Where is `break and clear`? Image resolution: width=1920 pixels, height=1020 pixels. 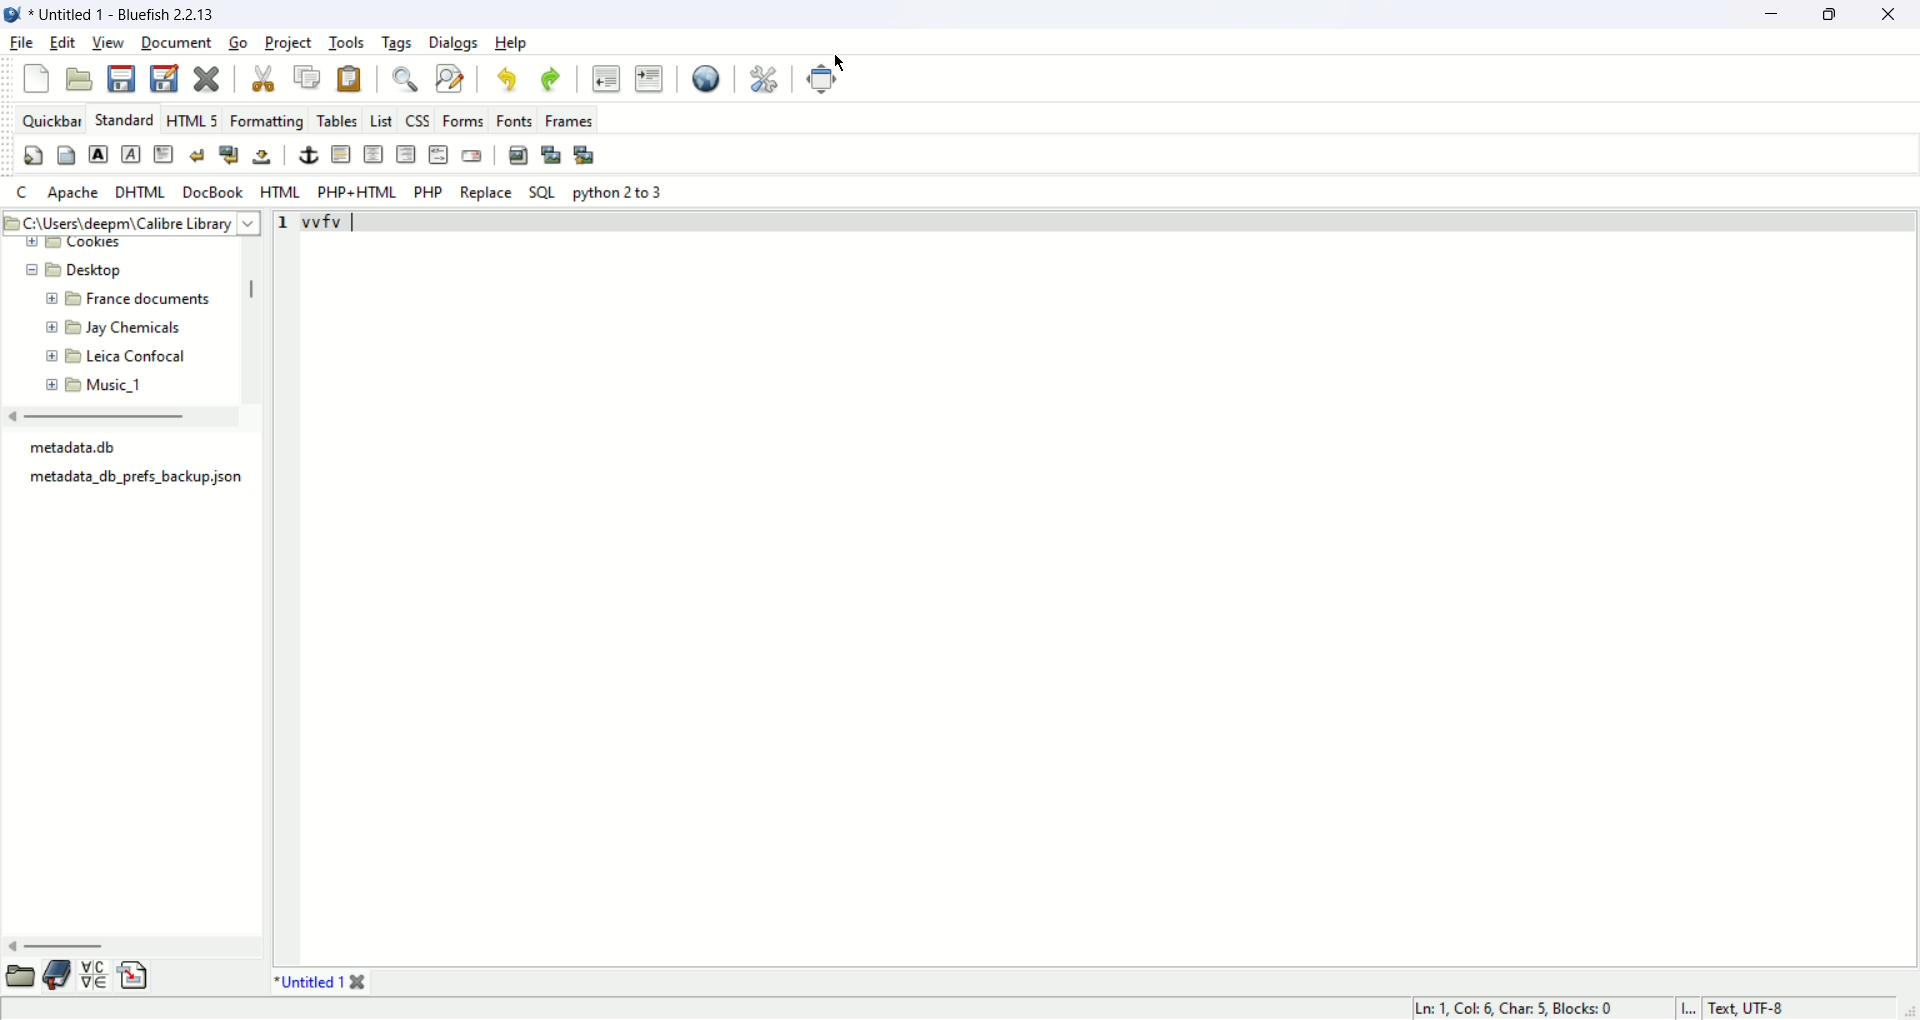 break and clear is located at coordinates (227, 155).